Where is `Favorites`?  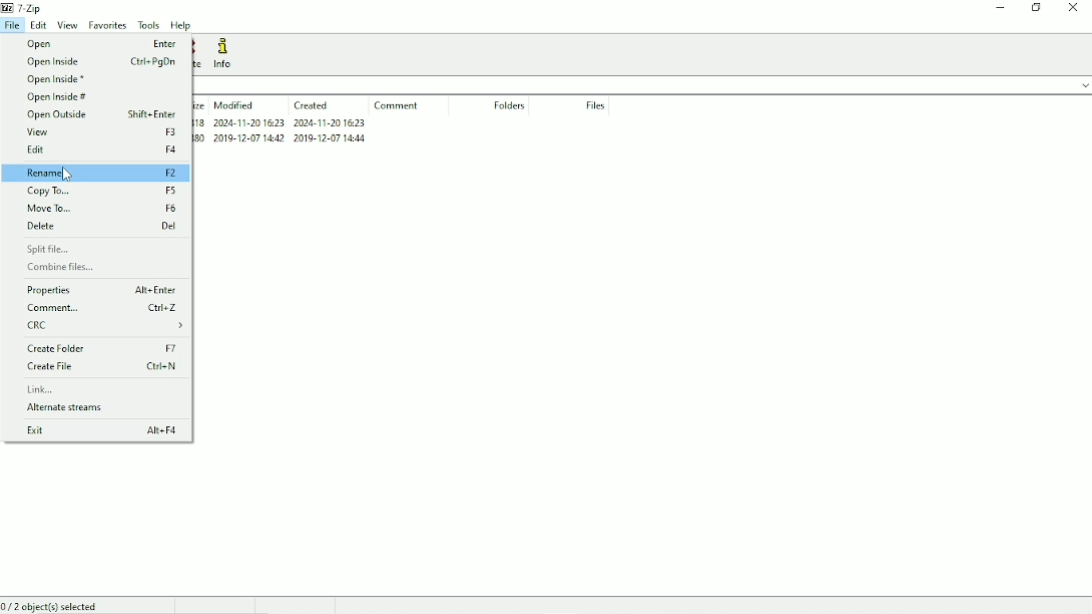 Favorites is located at coordinates (109, 25).